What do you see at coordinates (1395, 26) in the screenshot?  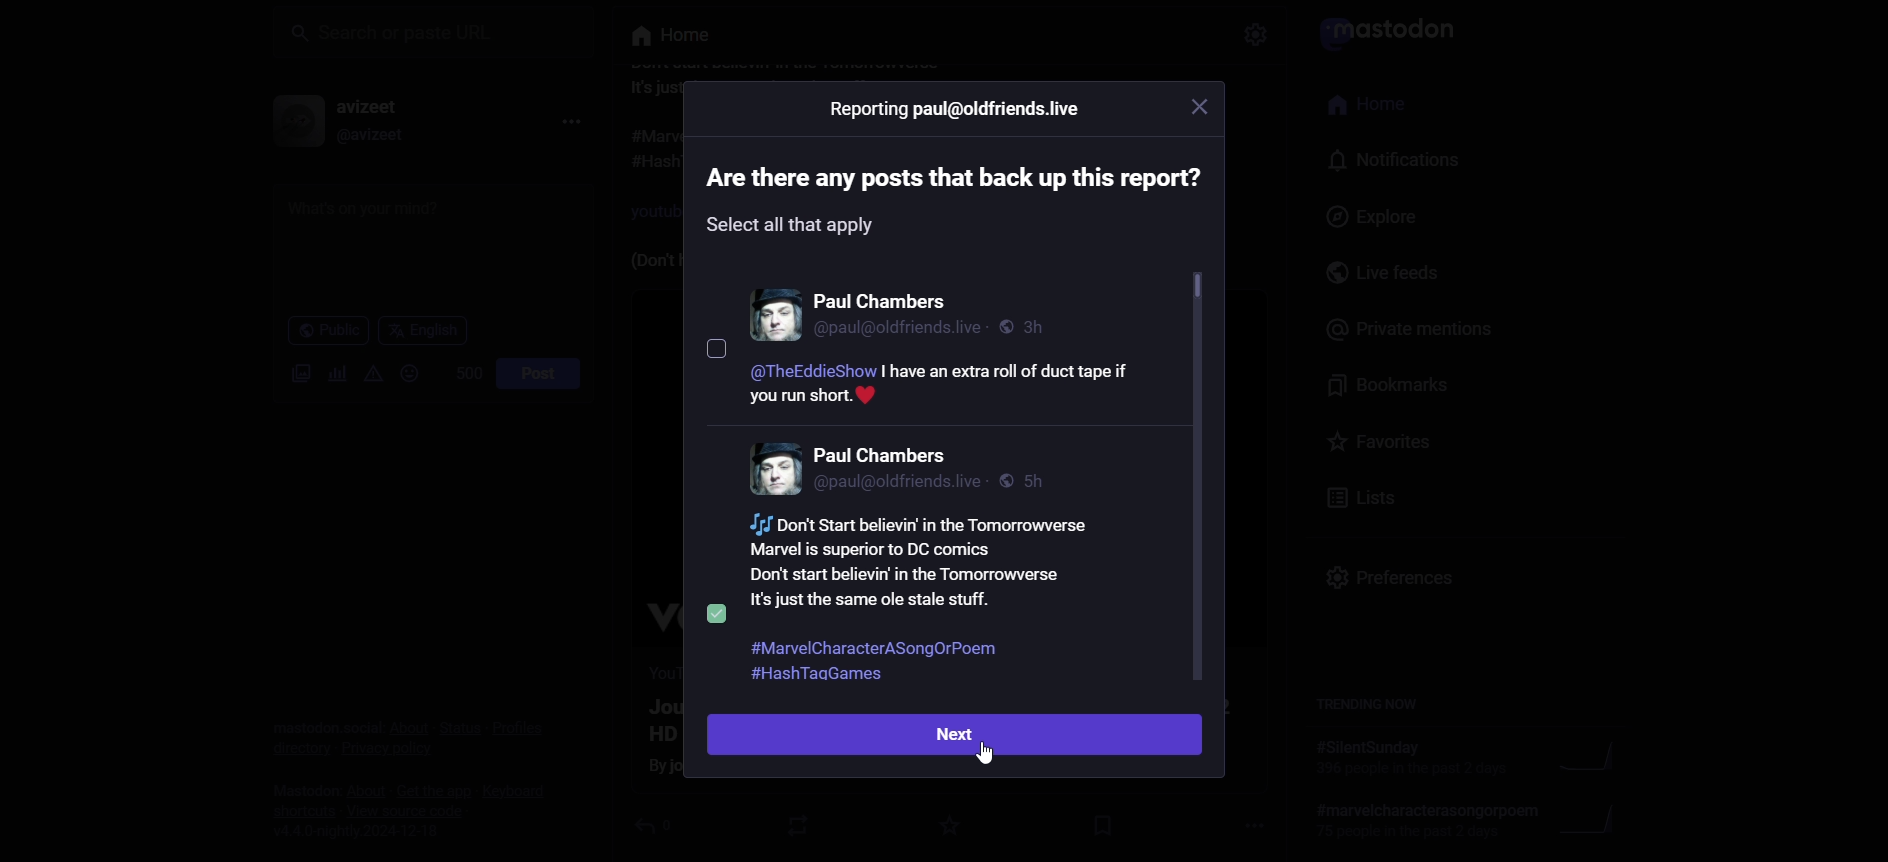 I see `it violates server rule` at bounding box center [1395, 26].